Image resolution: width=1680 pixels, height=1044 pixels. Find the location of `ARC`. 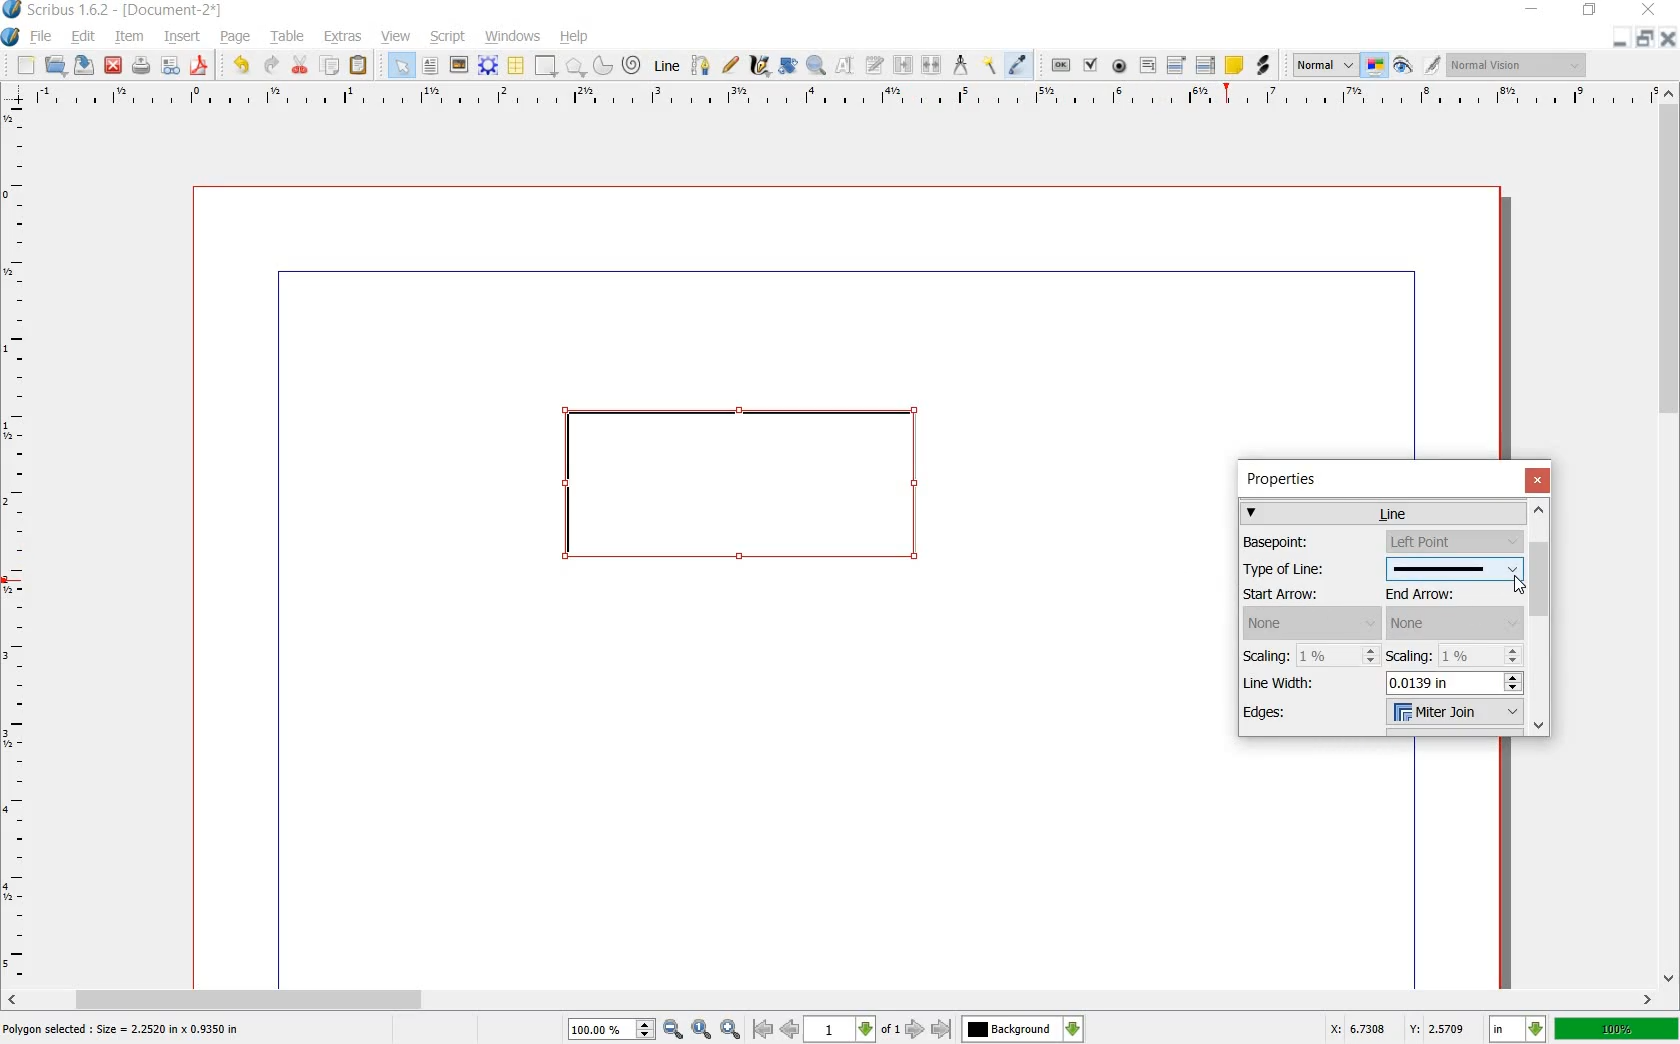

ARC is located at coordinates (603, 64).